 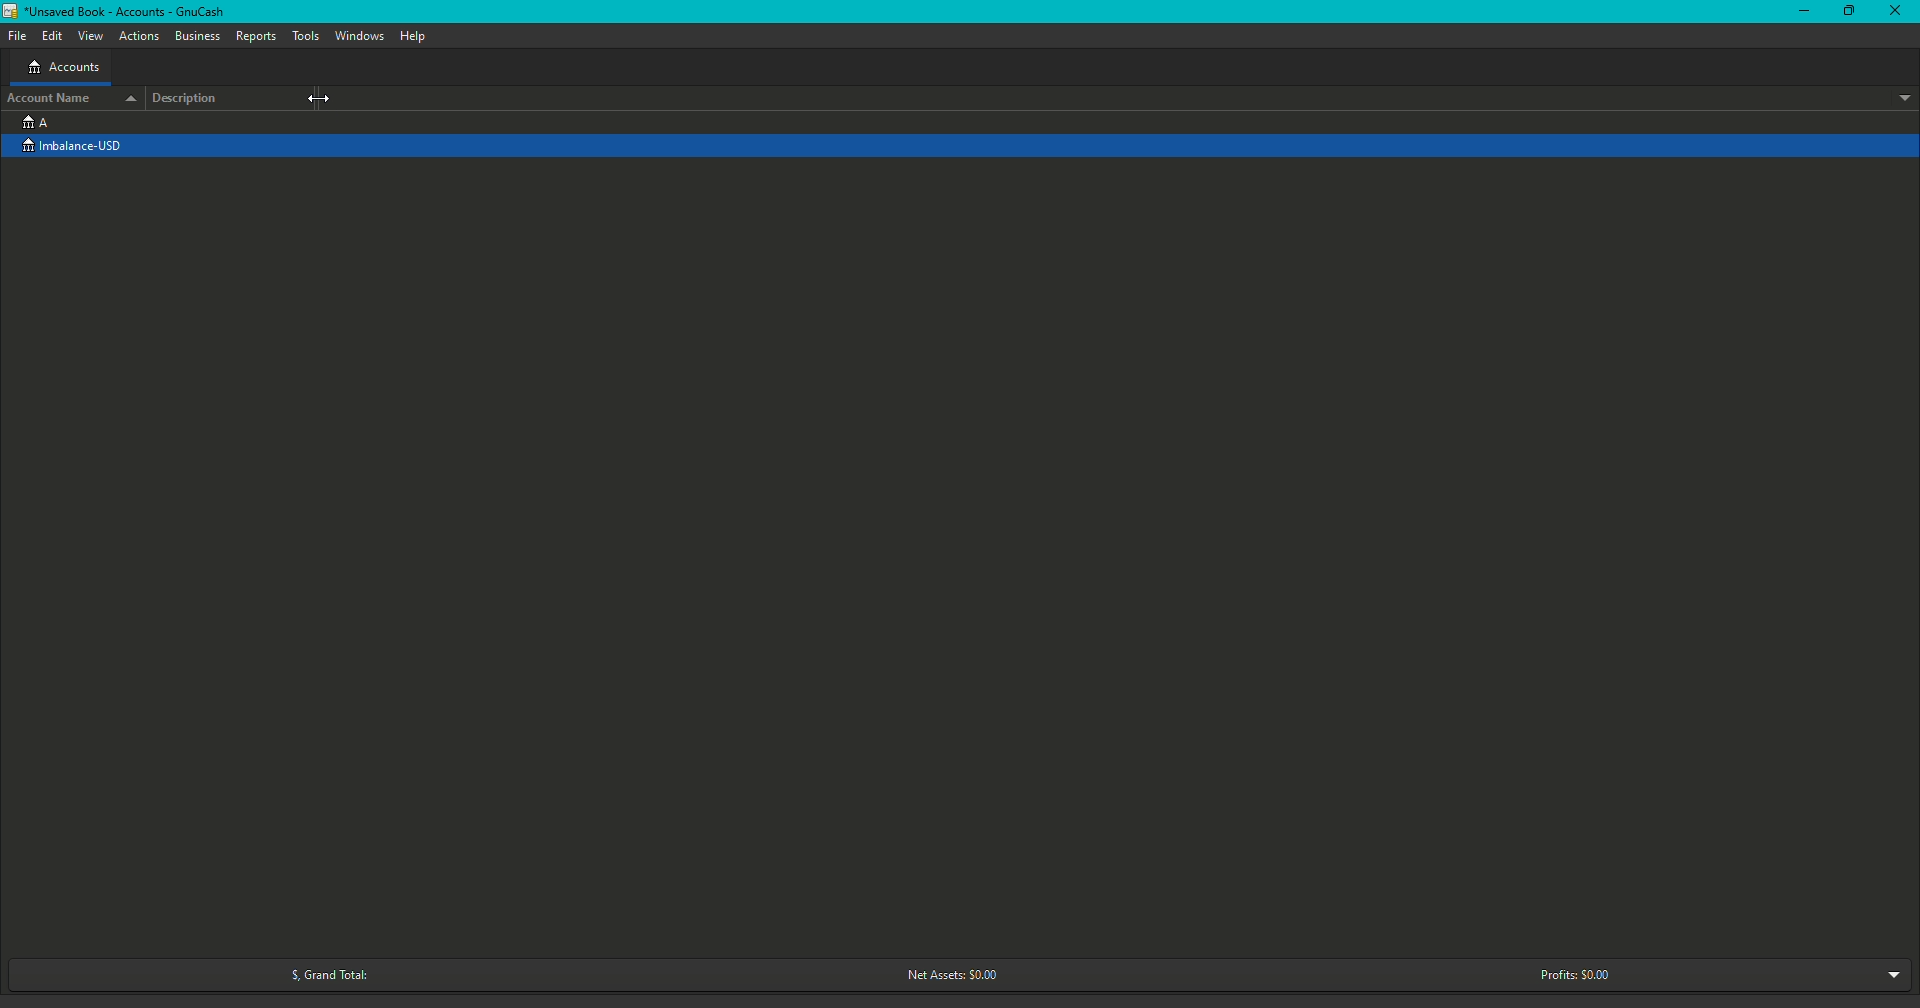 What do you see at coordinates (52, 37) in the screenshot?
I see `Edit` at bounding box center [52, 37].